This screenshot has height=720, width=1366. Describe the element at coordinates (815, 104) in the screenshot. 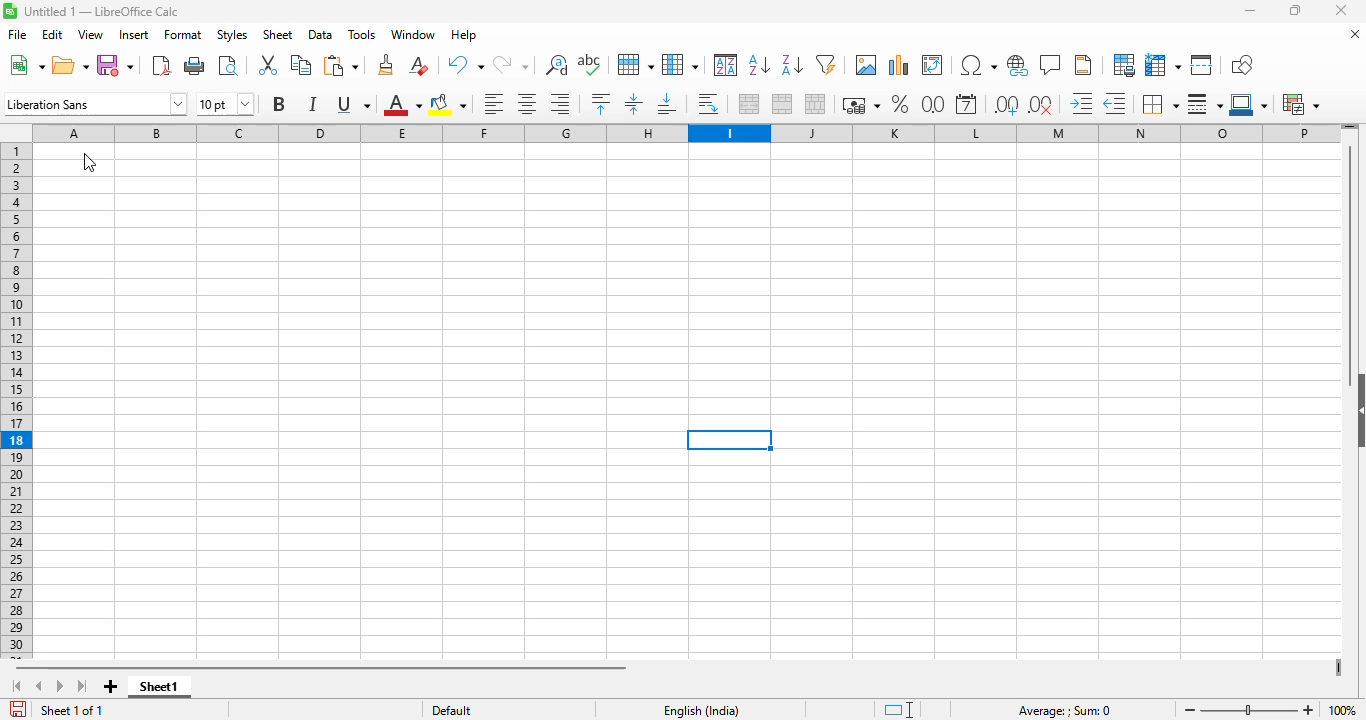

I see `unmerge cells` at that location.